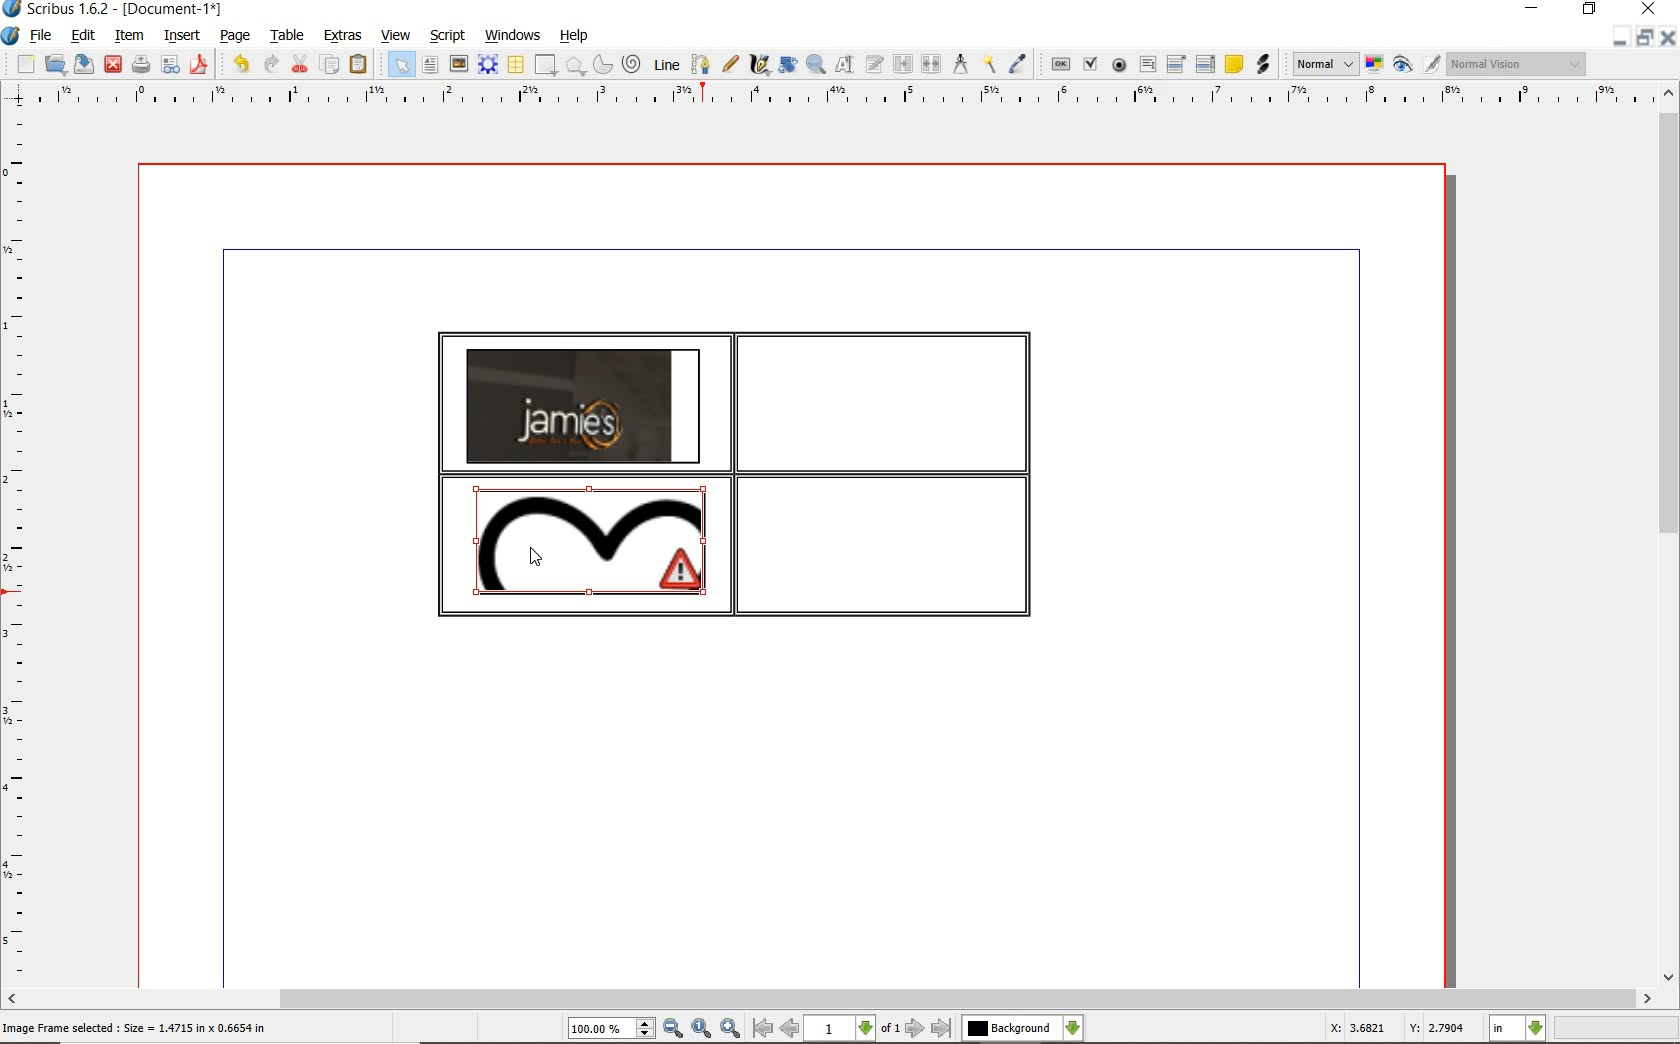 Image resolution: width=1680 pixels, height=1044 pixels. What do you see at coordinates (1178, 65) in the screenshot?
I see `pdf combo box` at bounding box center [1178, 65].